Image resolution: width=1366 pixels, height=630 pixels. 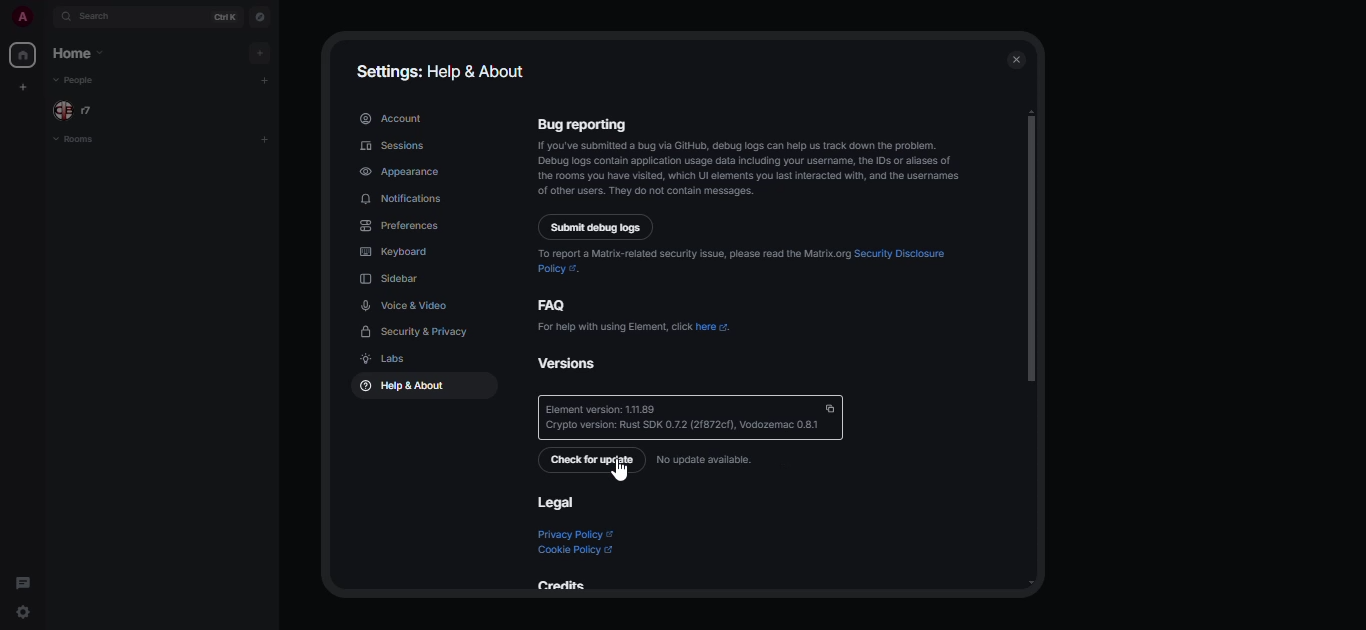 What do you see at coordinates (391, 118) in the screenshot?
I see `account` at bounding box center [391, 118].